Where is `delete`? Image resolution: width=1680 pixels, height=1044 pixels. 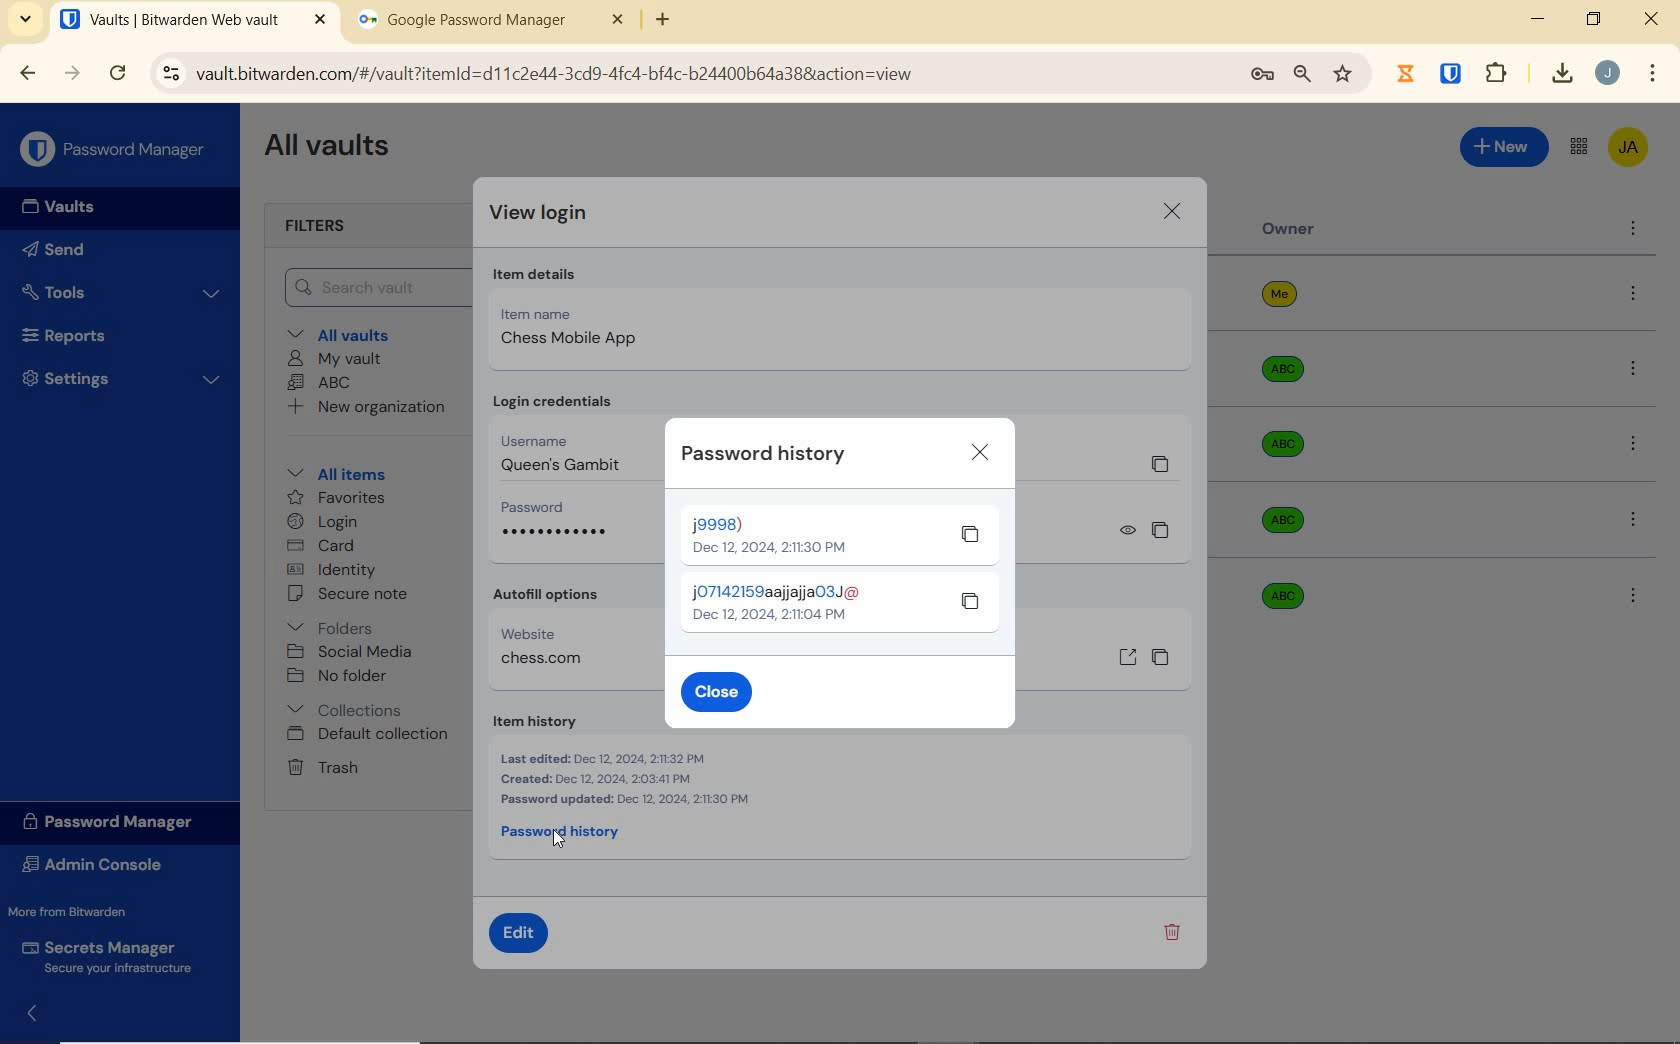 delete is located at coordinates (1171, 933).